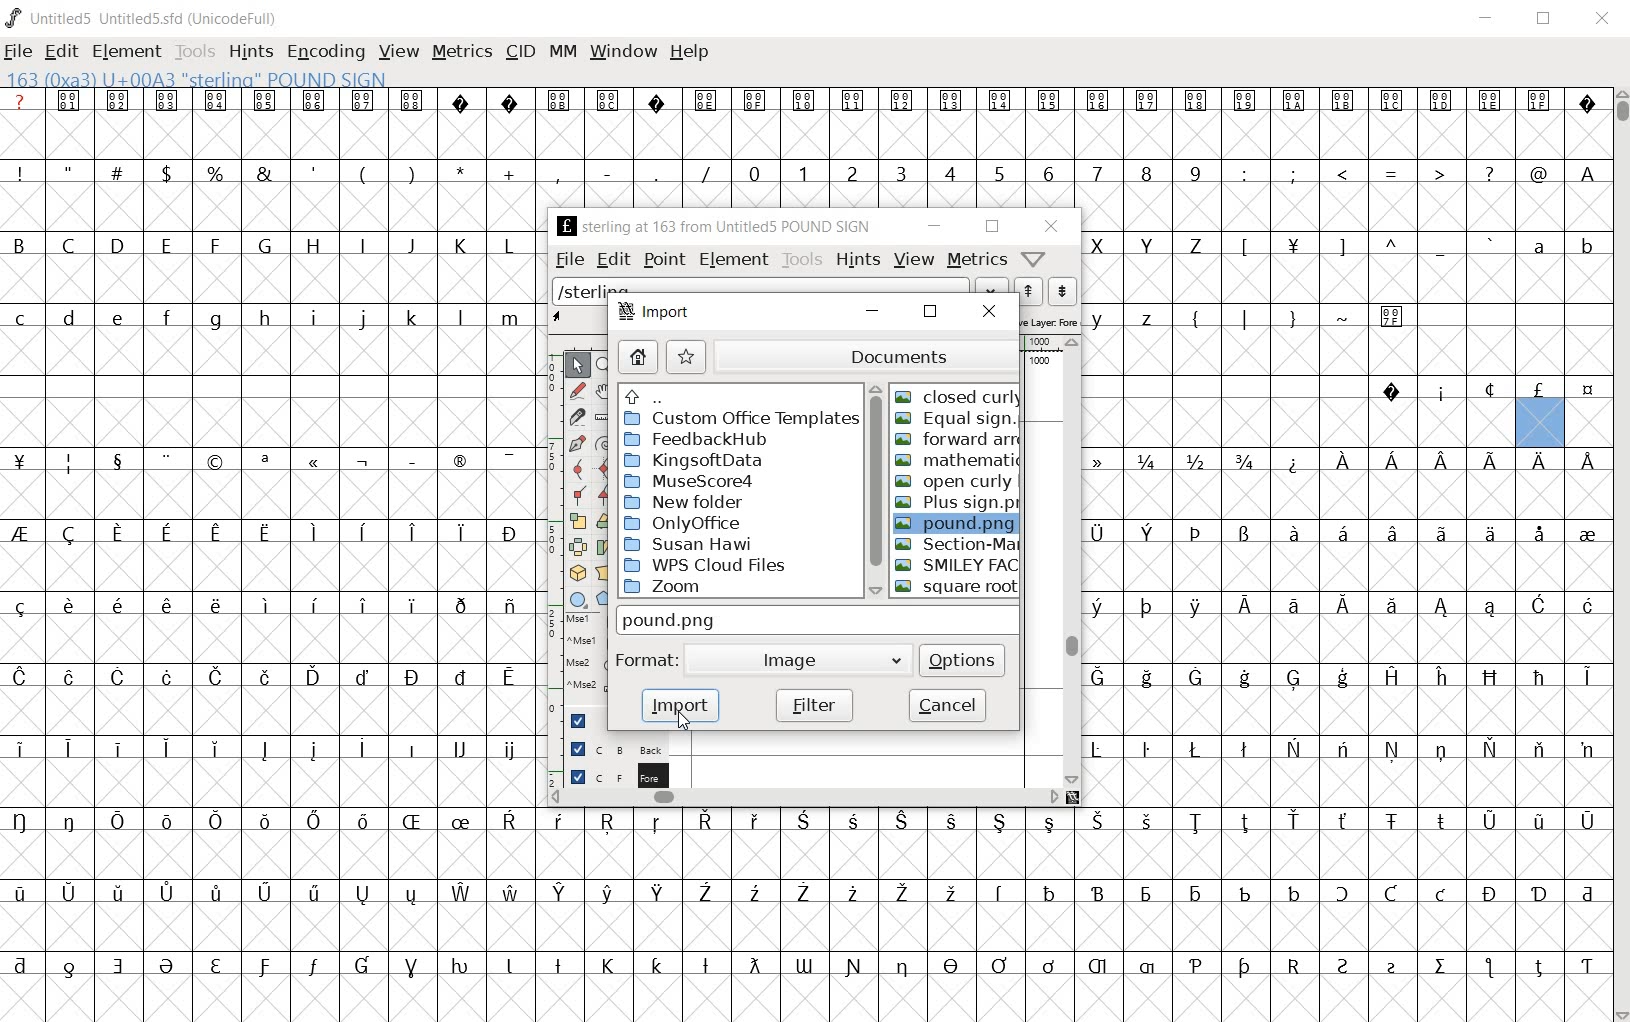 The width and height of the screenshot is (1630, 1022). Describe the element at coordinates (1146, 678) in the screenshot. I see `Symbol` at that location.